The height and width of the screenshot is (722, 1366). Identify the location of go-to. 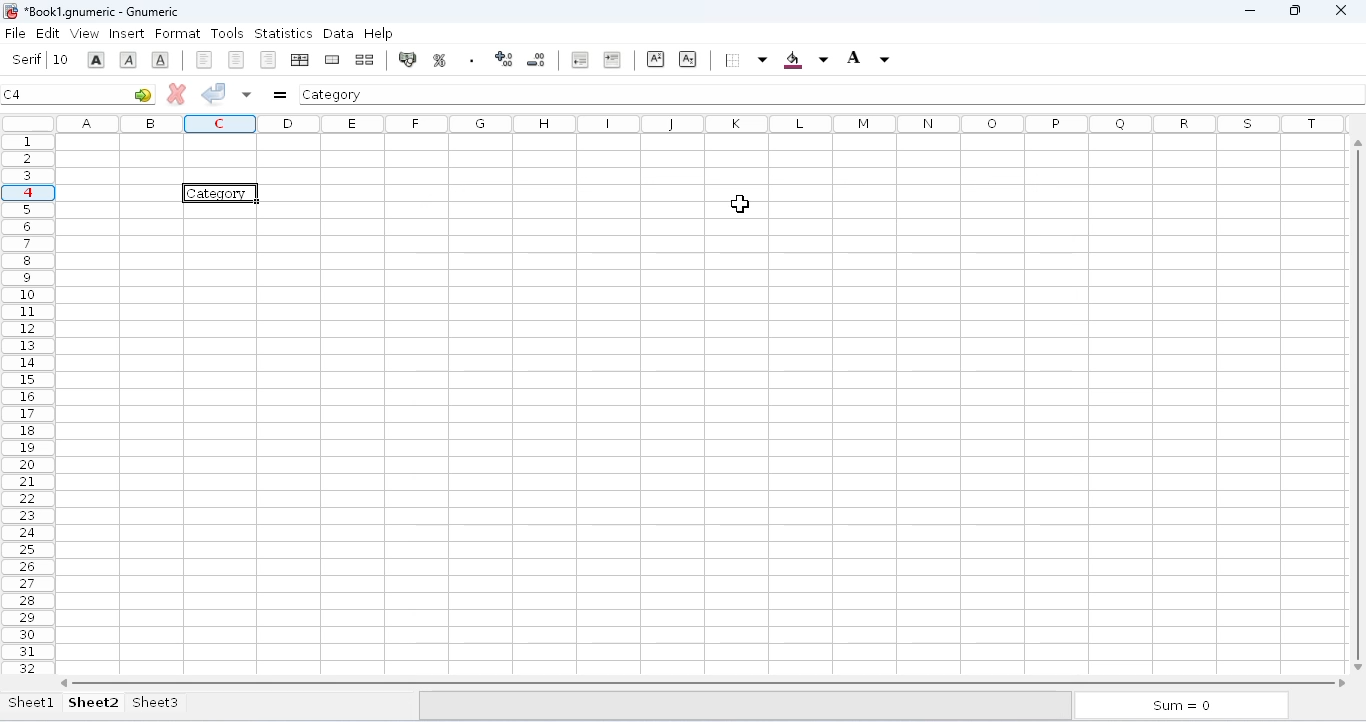
(143, 94).